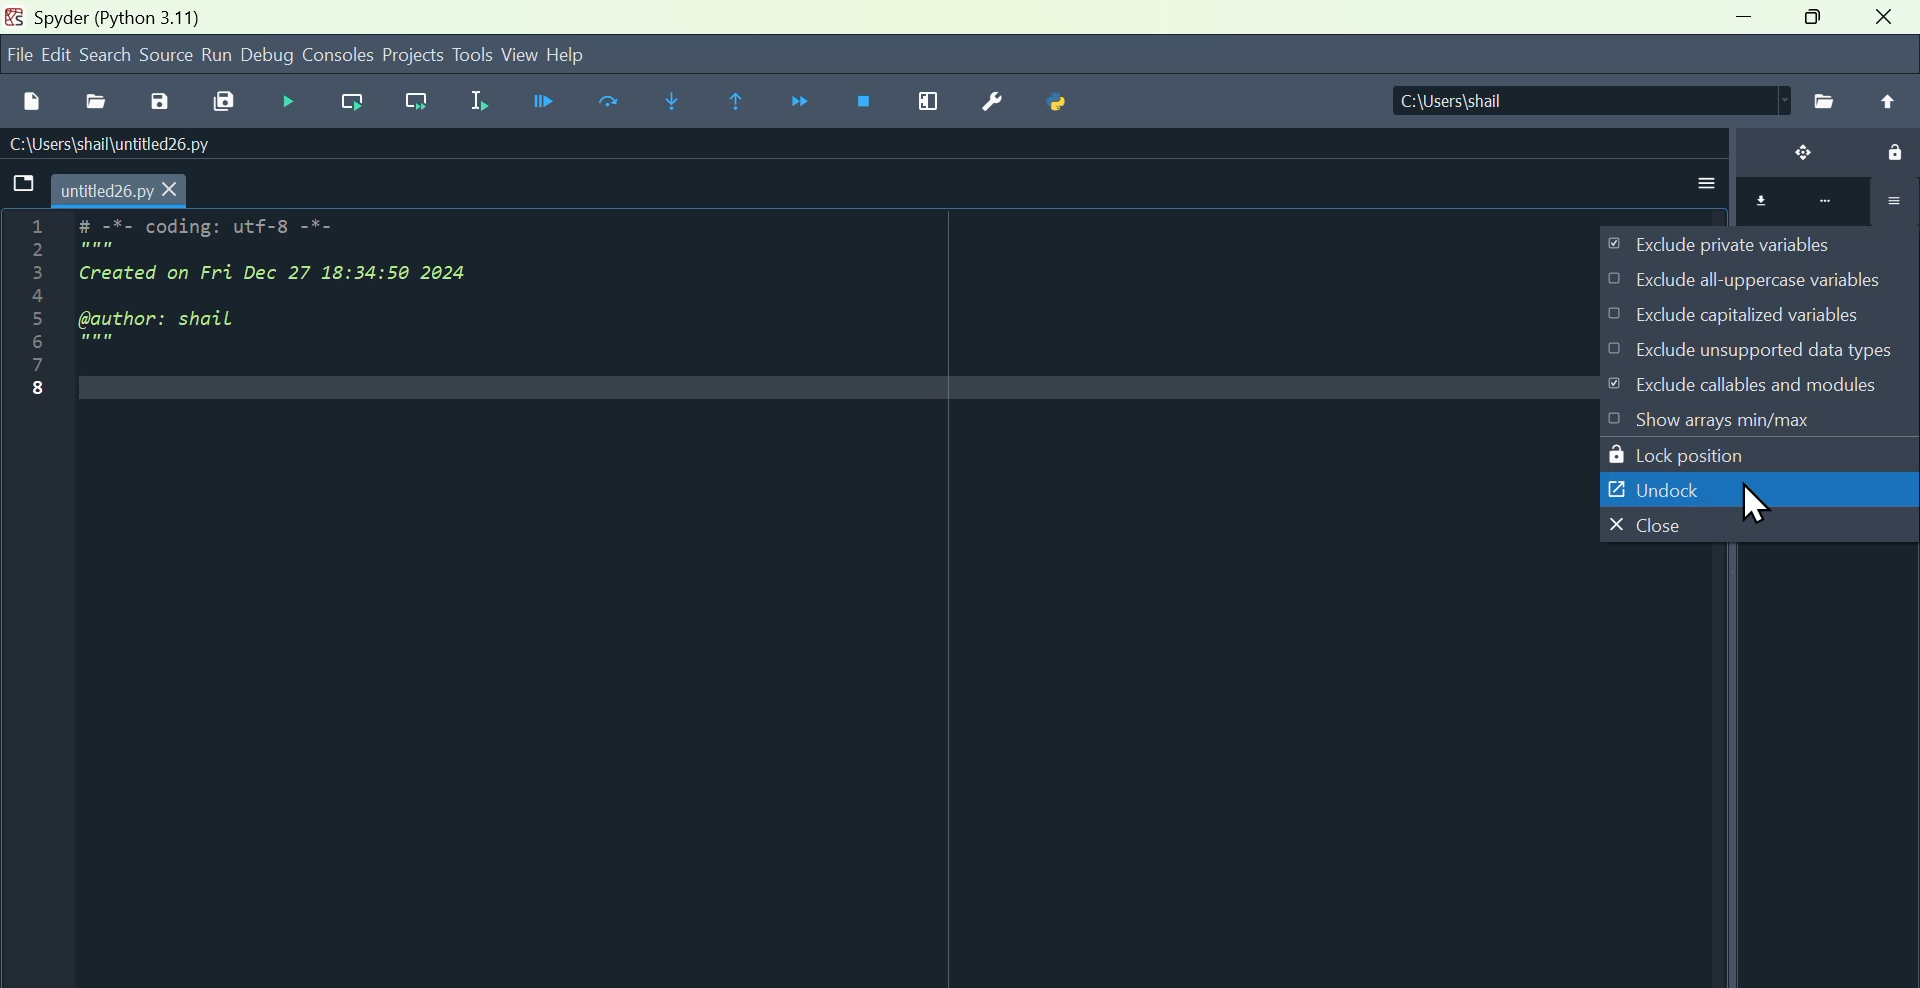  What do you see at coordinates (93, 98) in the screenshot?
I see `Open file` at bounding box center [93, 98].